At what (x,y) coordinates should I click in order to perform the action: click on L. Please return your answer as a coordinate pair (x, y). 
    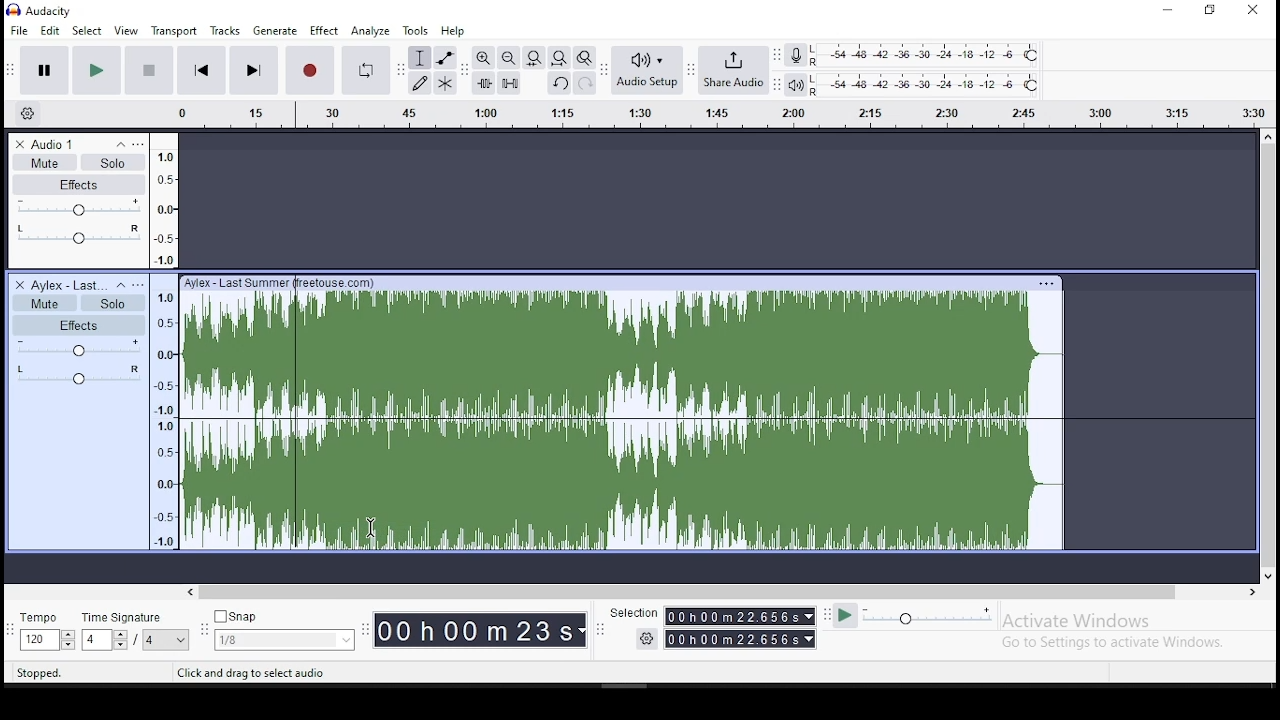
    Looking at the image, I should click on (818, 49).